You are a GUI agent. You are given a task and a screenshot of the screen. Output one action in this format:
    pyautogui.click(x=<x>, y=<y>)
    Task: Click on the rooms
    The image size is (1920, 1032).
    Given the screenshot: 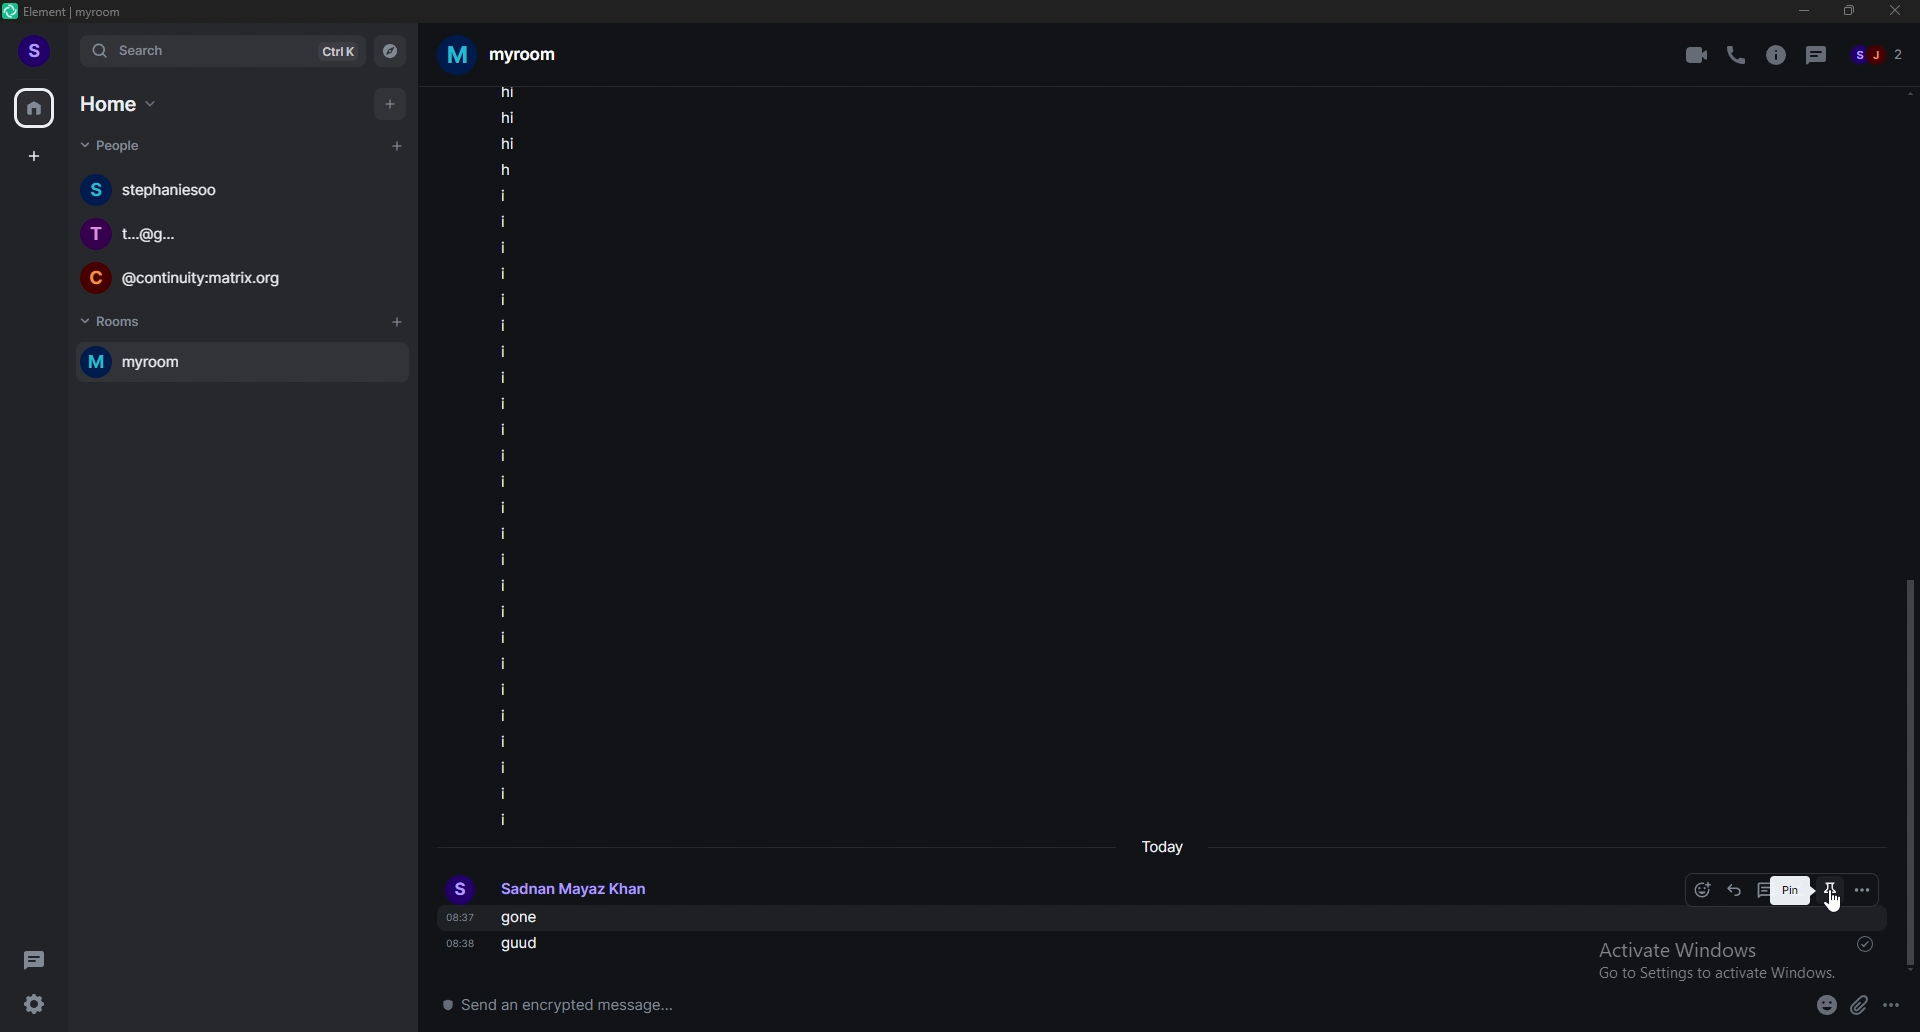 What is the action you would take?
    pyautogui.click(x=123, y=323)
    